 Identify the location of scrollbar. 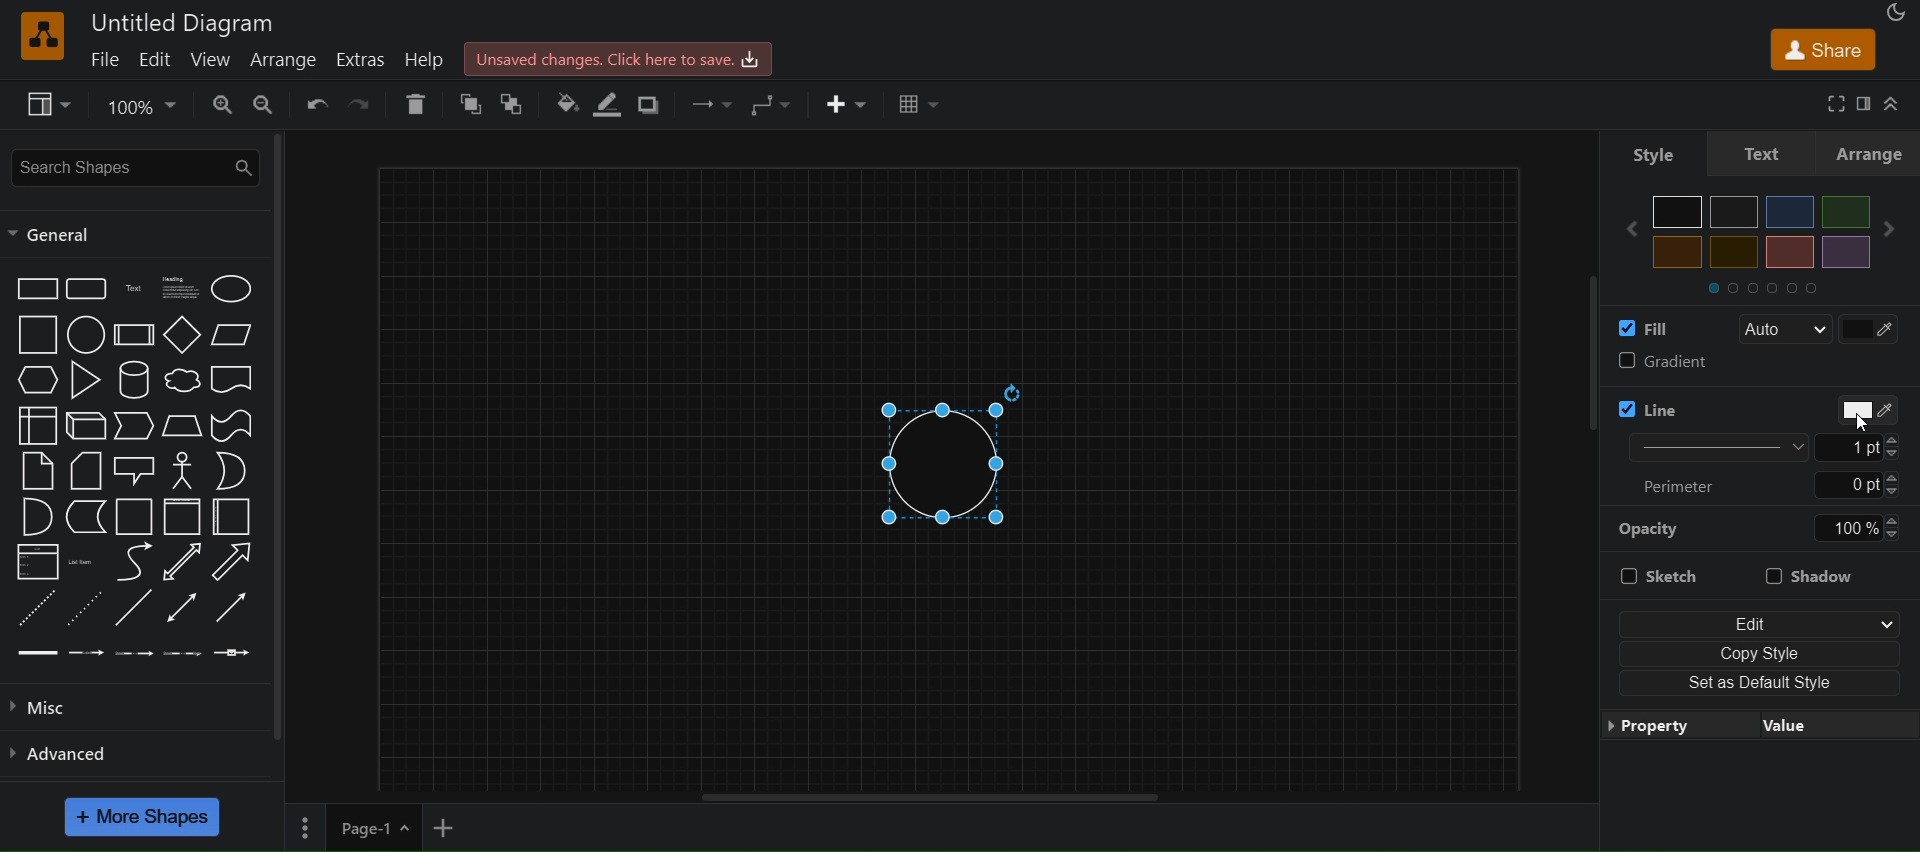
(280, 438).